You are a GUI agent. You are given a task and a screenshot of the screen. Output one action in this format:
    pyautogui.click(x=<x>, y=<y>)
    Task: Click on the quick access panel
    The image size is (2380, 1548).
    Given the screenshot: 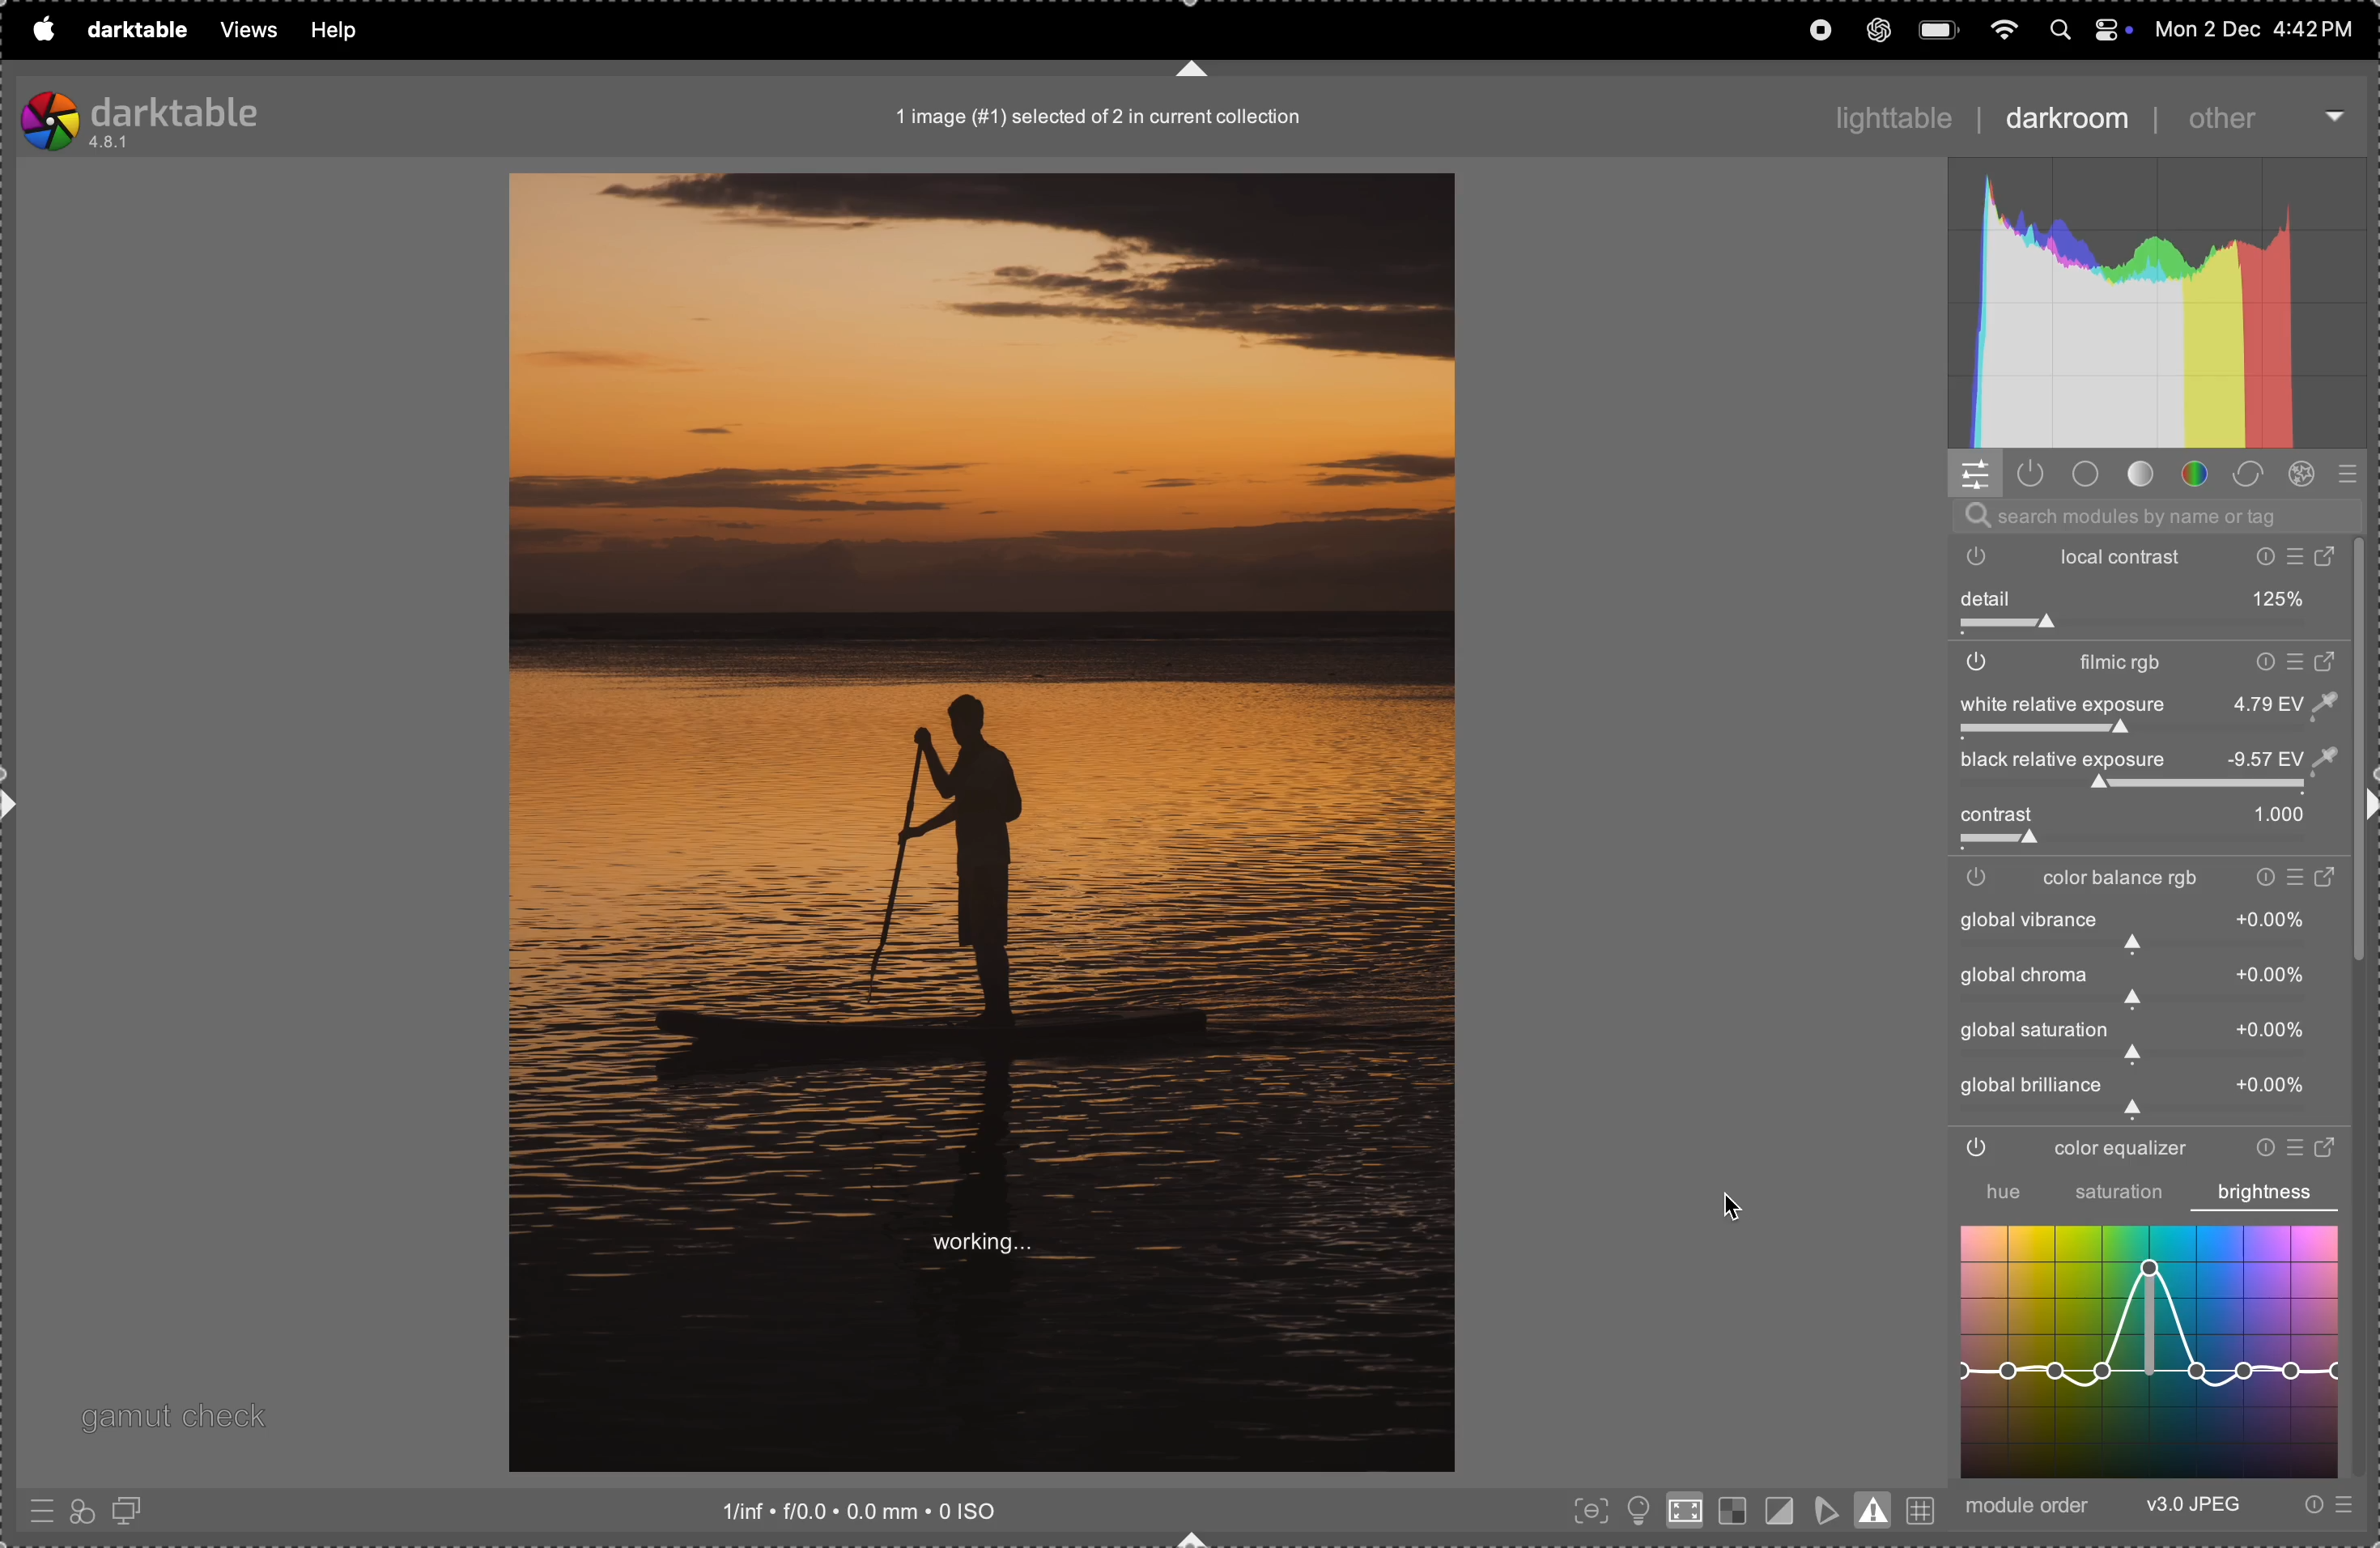 What is the action you would take?
    pyautogui.click(x=1976, y=473)
    